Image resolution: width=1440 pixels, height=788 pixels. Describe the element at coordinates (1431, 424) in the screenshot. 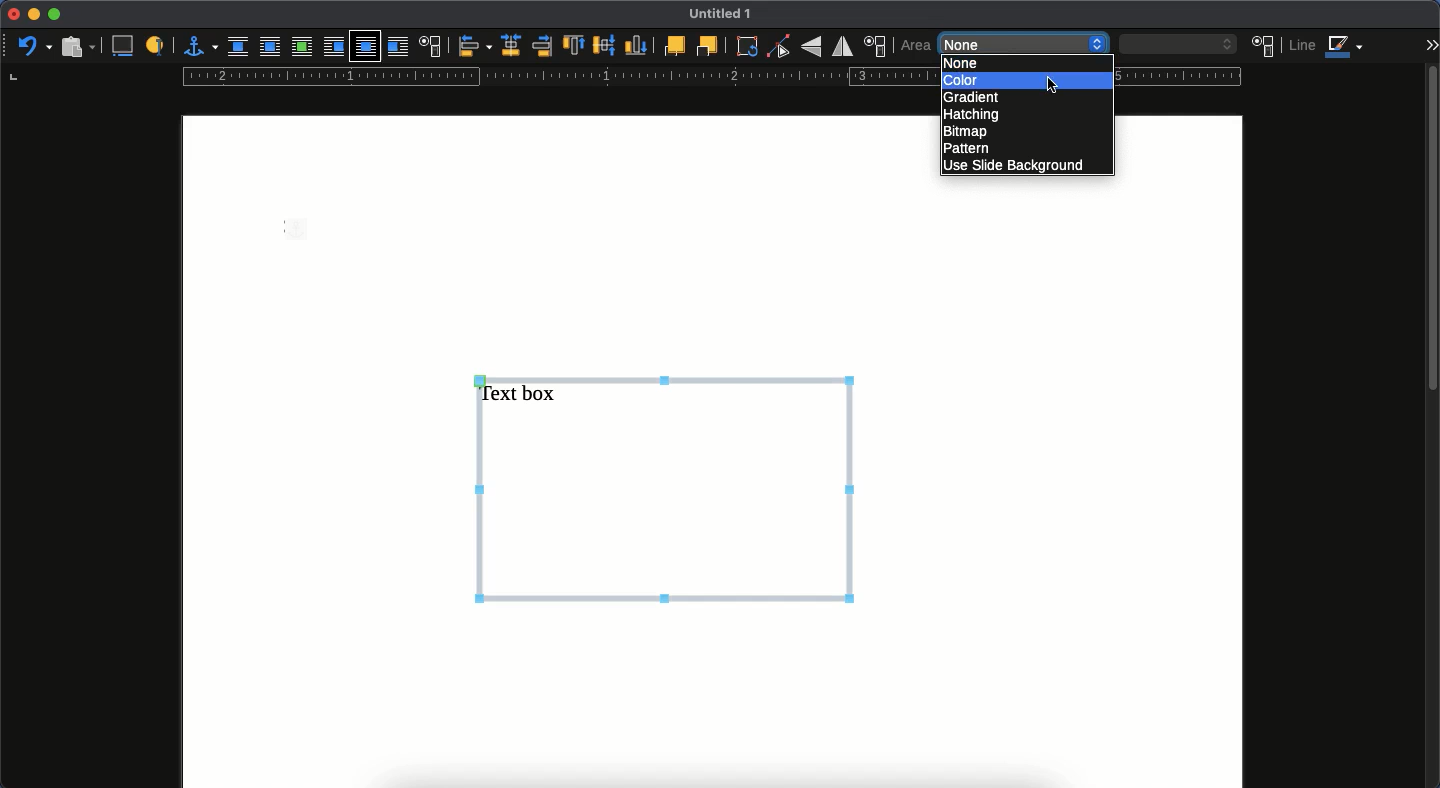

I see `scroll` at that location.